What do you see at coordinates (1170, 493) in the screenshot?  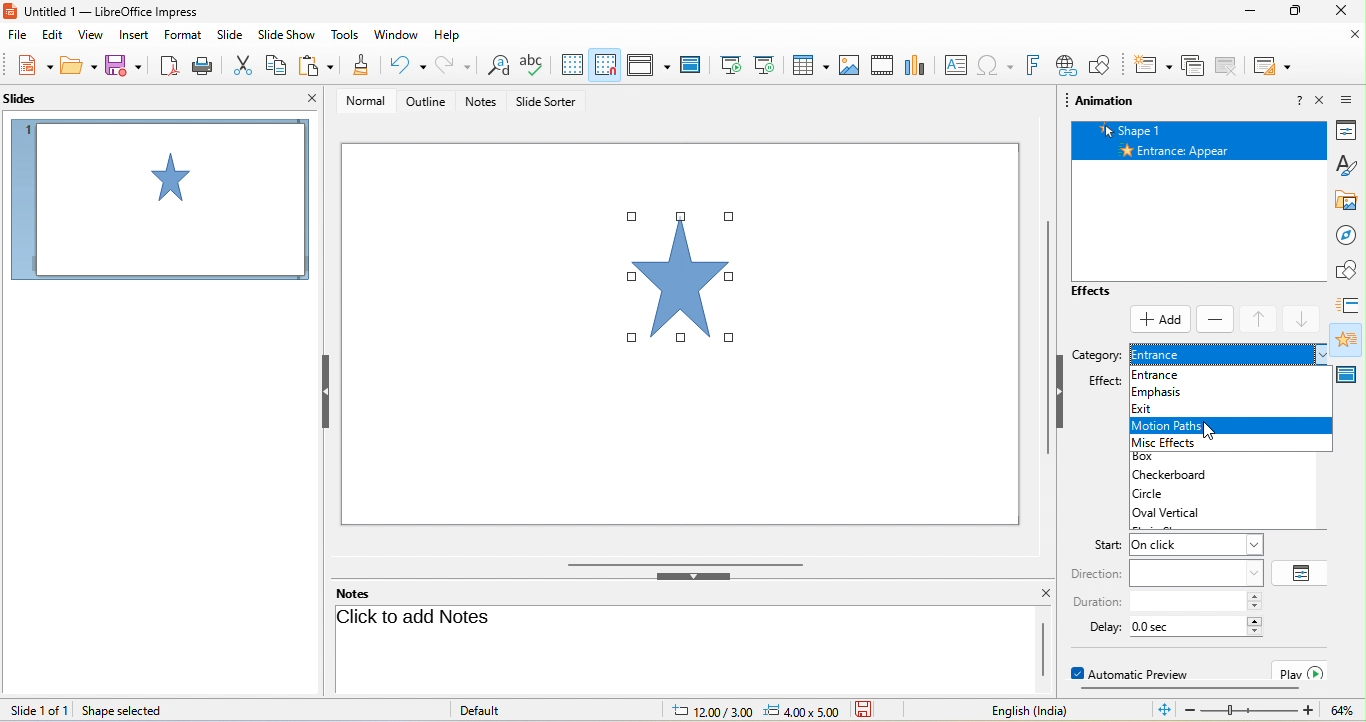 I see `circle` at bounding box center [1170, 493].